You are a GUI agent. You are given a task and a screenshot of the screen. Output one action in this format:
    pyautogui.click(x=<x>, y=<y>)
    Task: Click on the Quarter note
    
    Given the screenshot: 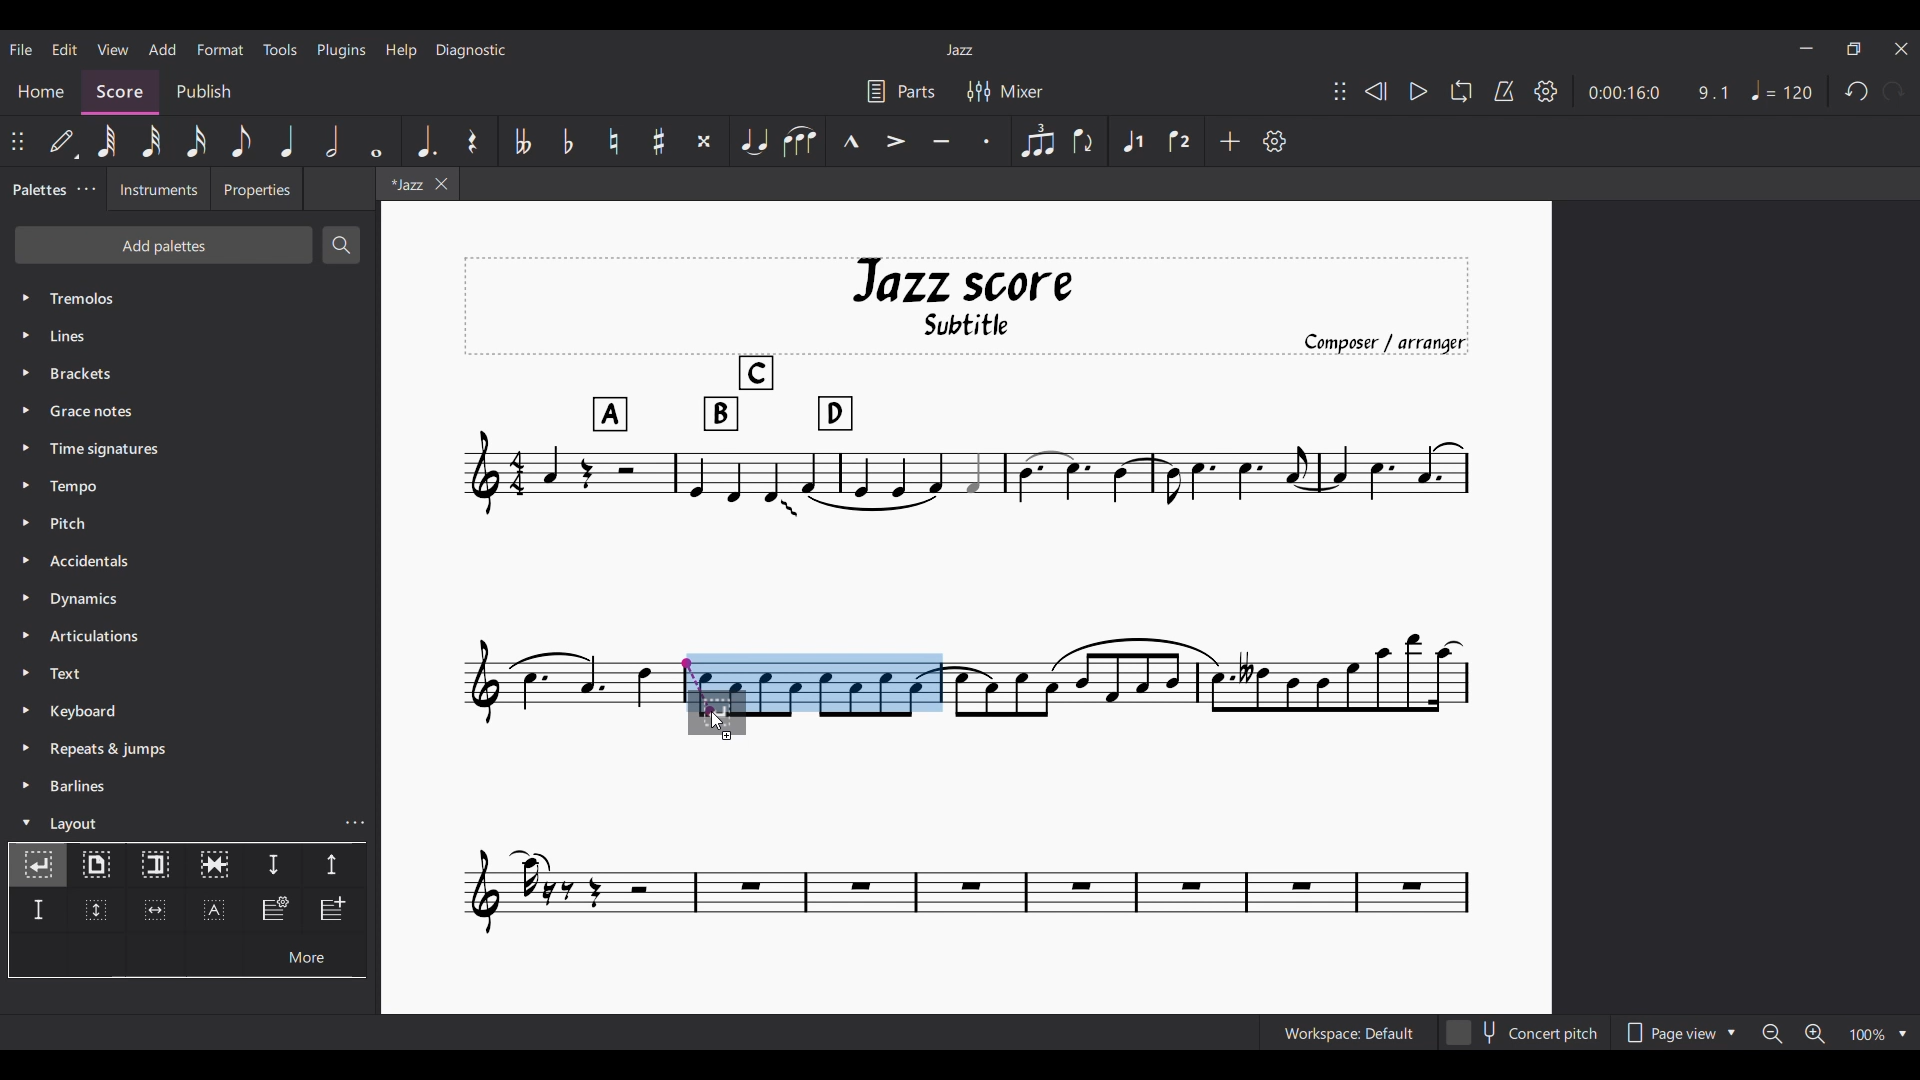 What is the action you would take?
    pyautogui.click(x=287, y=141)
    